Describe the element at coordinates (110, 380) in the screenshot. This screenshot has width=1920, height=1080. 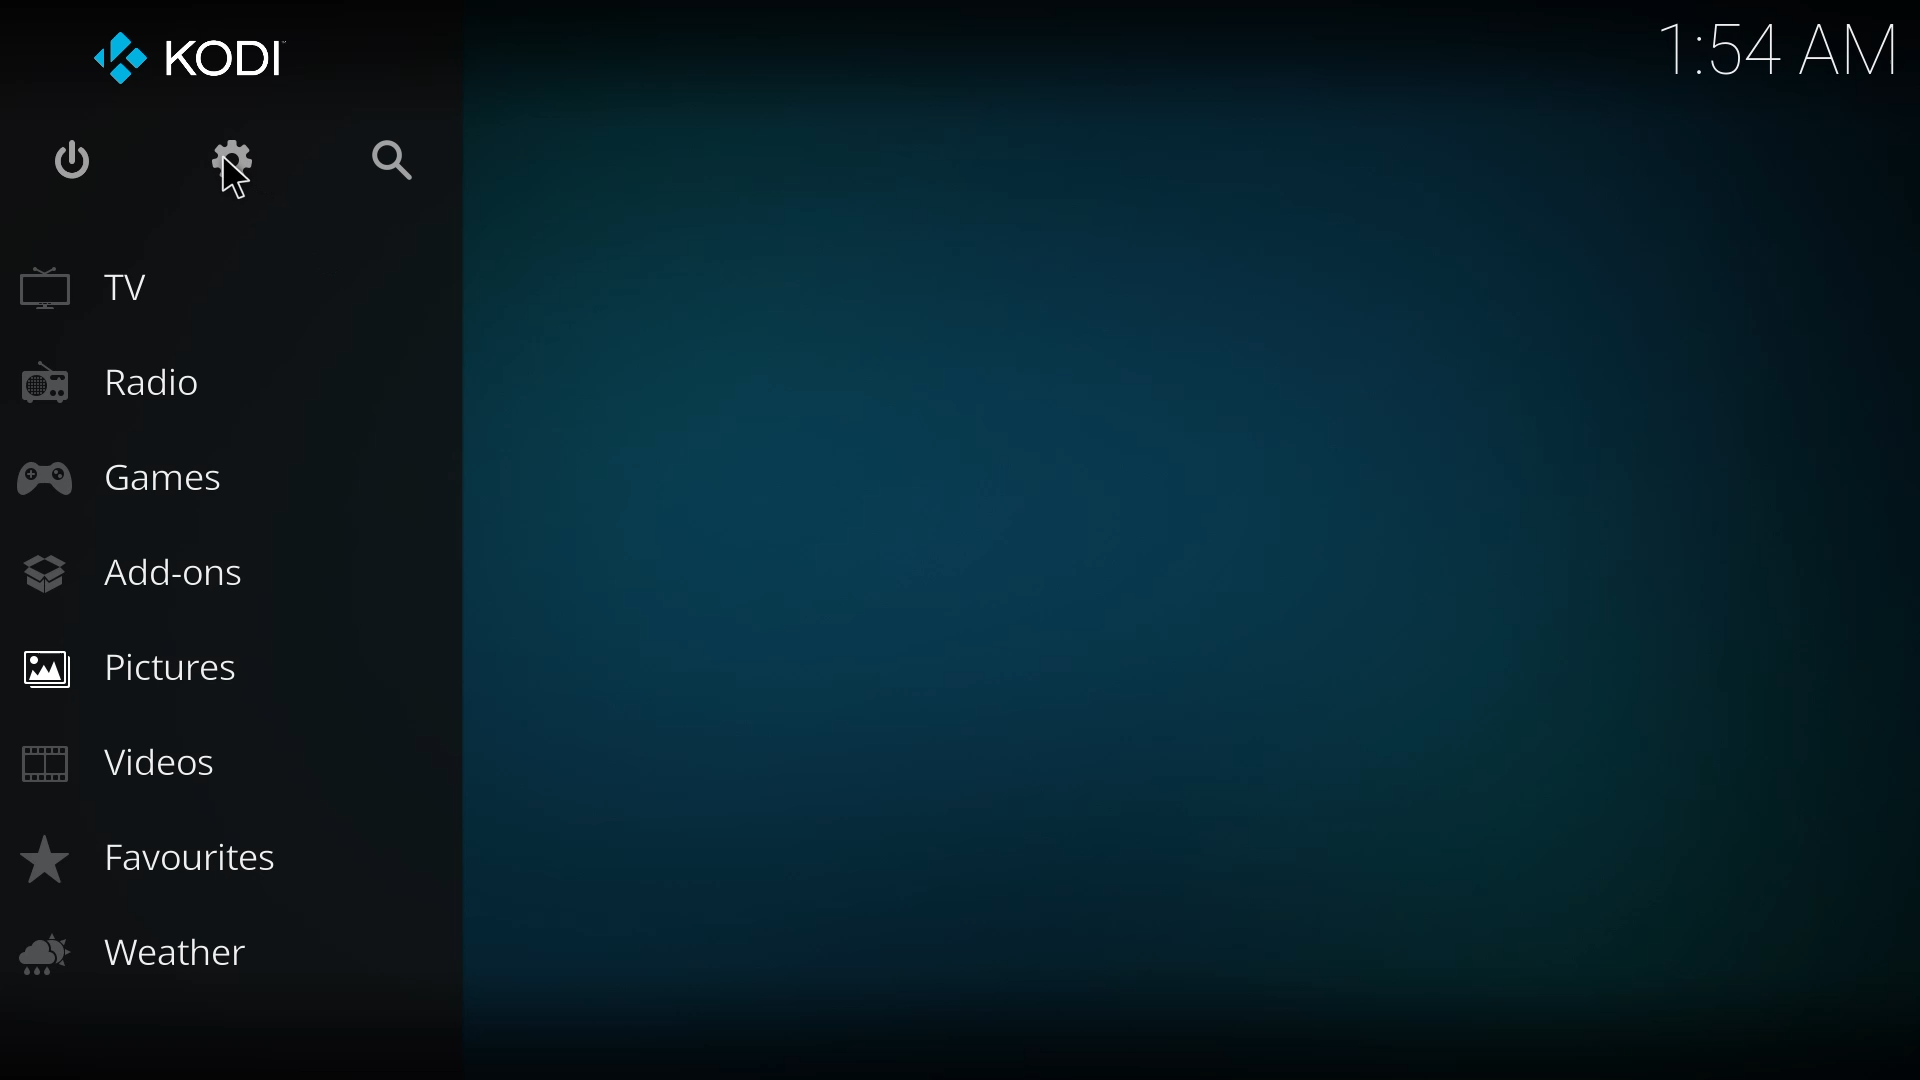
I see `radio` at that location.